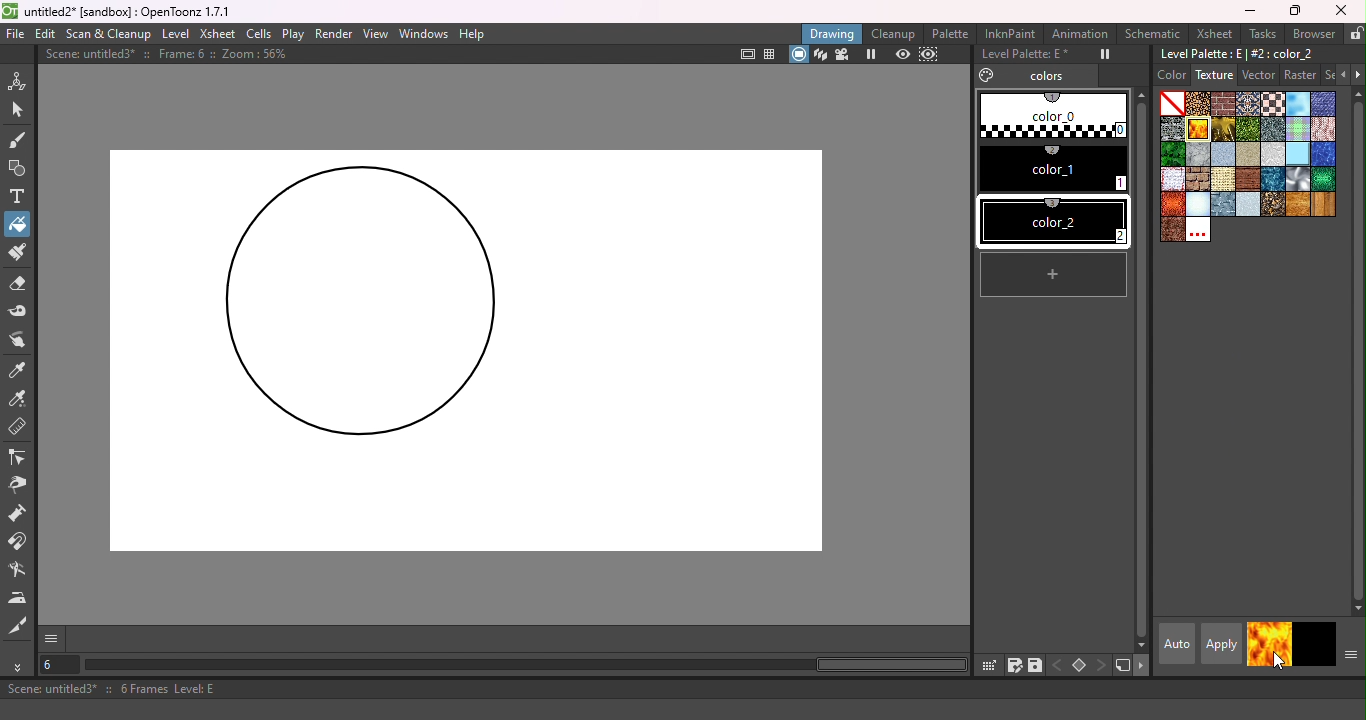 The width and height of the screenshot is (1366, 720). Describe the element at coordinates (19, 428) in the screenshot. I see `Ruler tool` at that location.